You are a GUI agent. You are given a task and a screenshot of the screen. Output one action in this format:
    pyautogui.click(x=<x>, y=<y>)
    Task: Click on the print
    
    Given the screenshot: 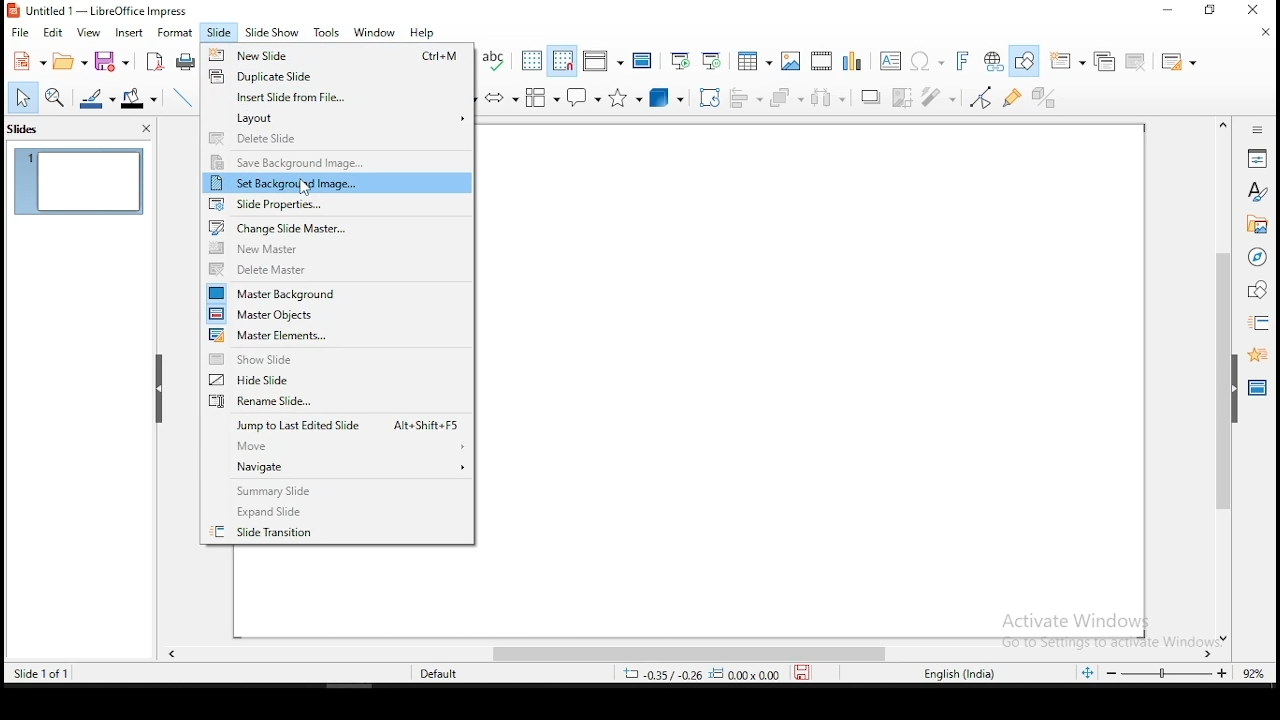 What is the action you would take?
    pyautogui.click(x=189, y=60)
    